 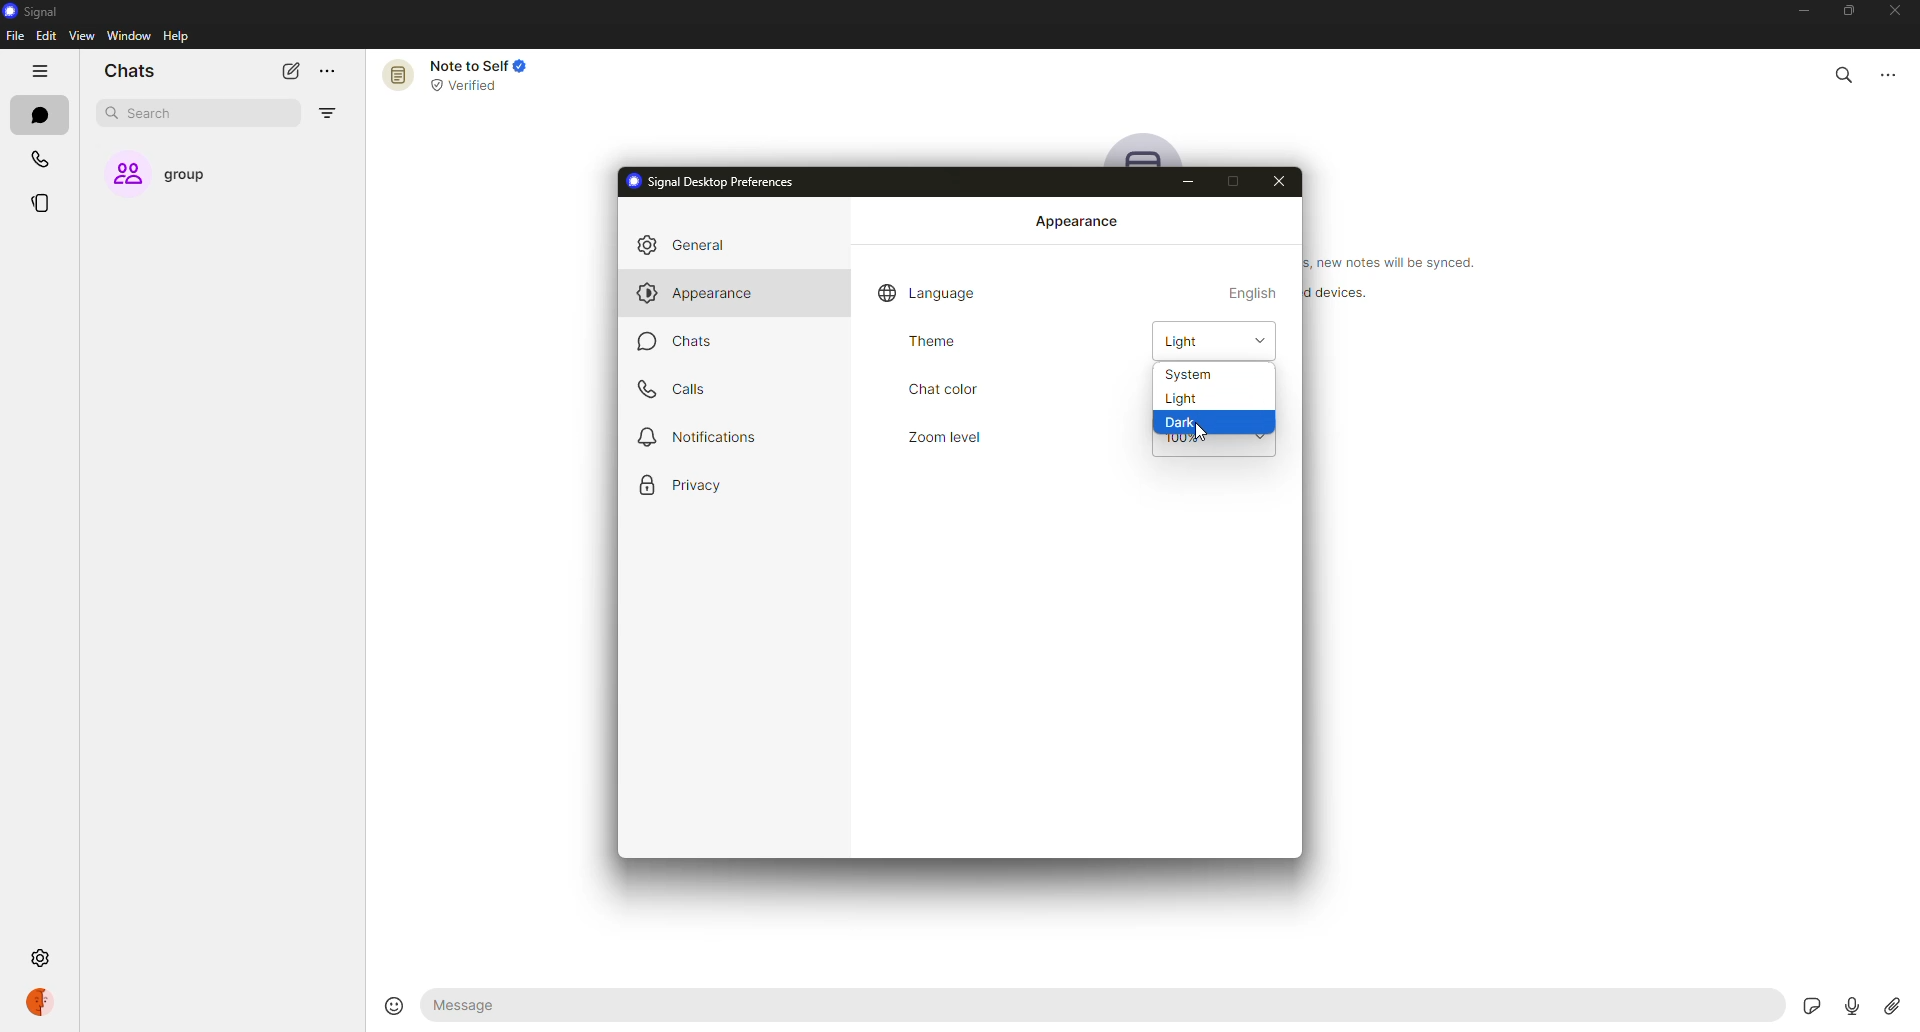 What do you see at coordinates (1188, 374) in the screenshot?
I see `system` at bounding box center [1188, 374].